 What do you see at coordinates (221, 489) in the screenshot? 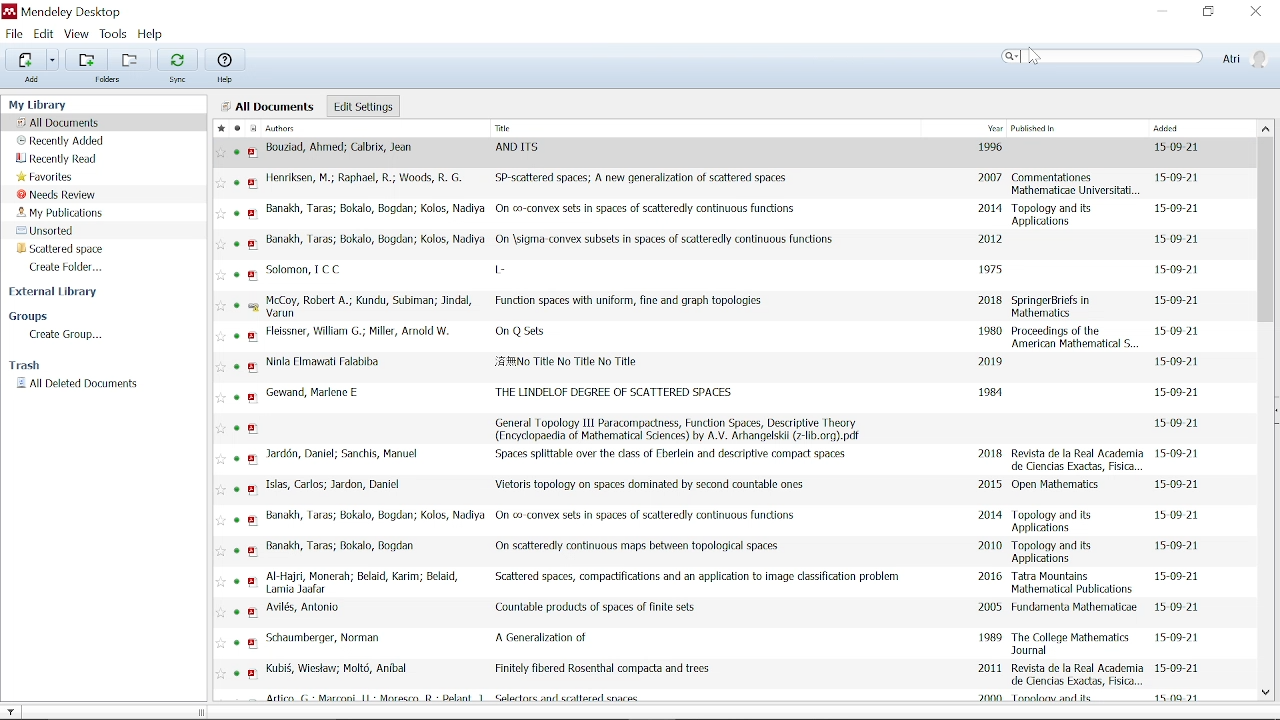
I see `Add to favorite` at bounding box center [221, 489].